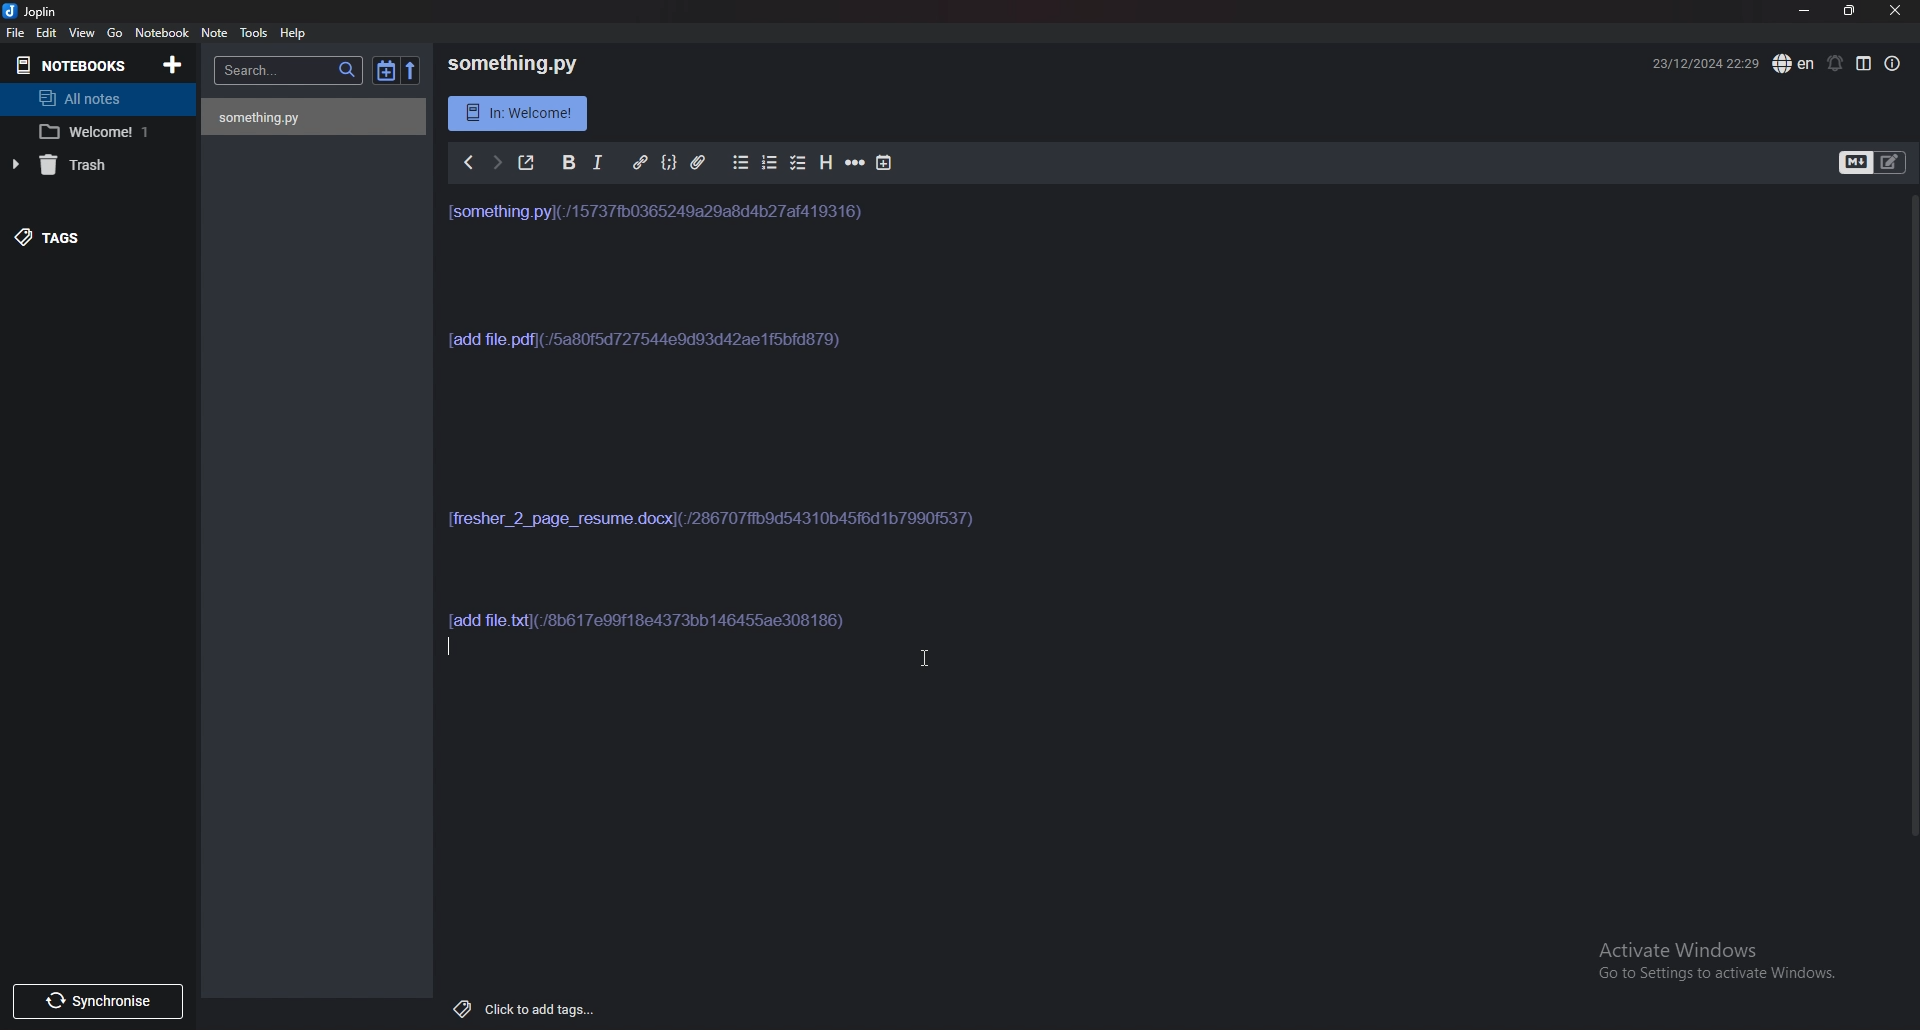  What do you see at coordinates (445, 650) in the screenshot?
I see `typing cursor` at bounding box center [445, 650].